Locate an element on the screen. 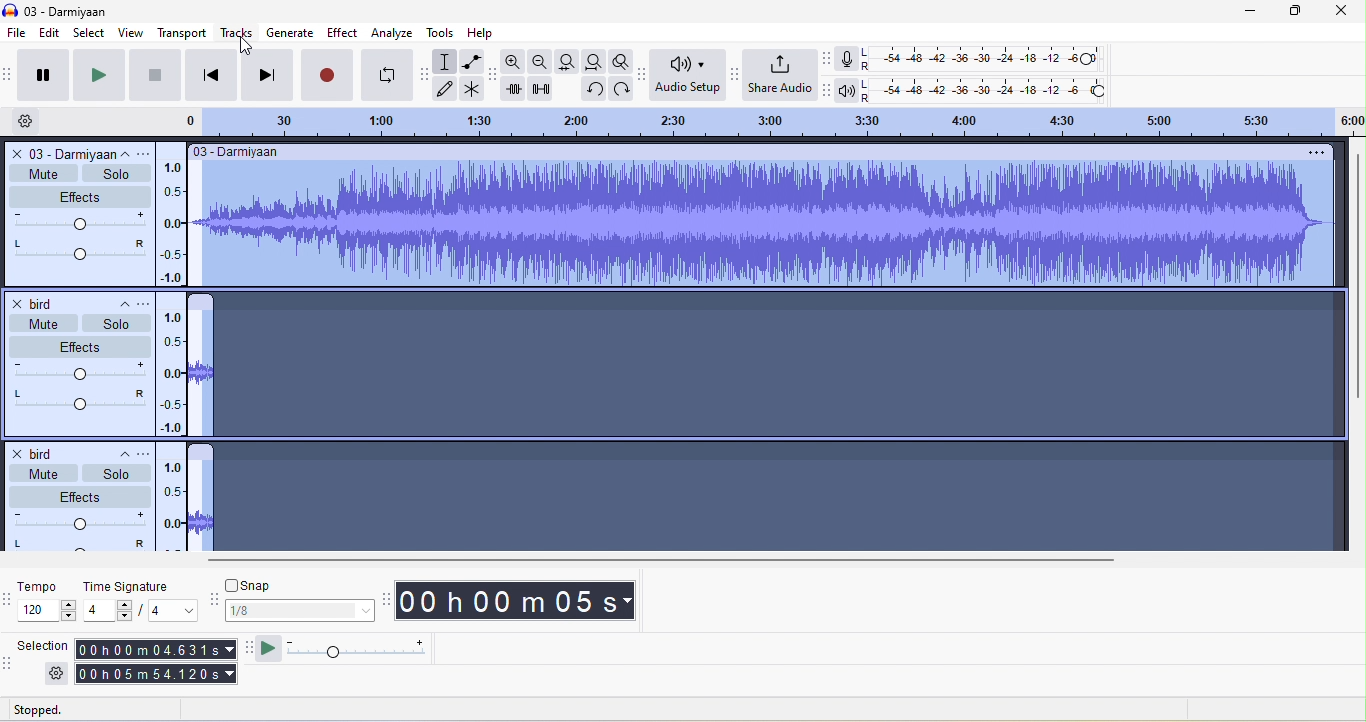 The image size is (1366, 722). playback meter is located at coordinates (847, 90).